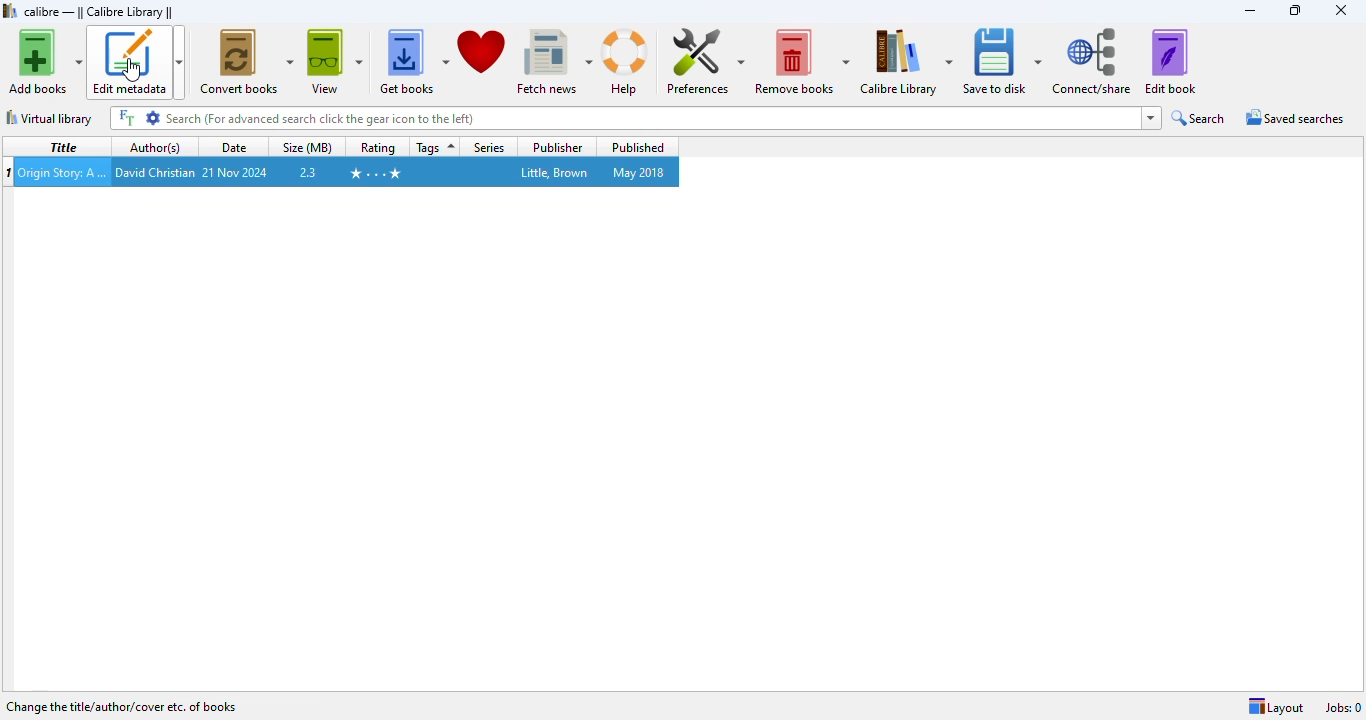  I want to click on author(s), so click(154, 147).